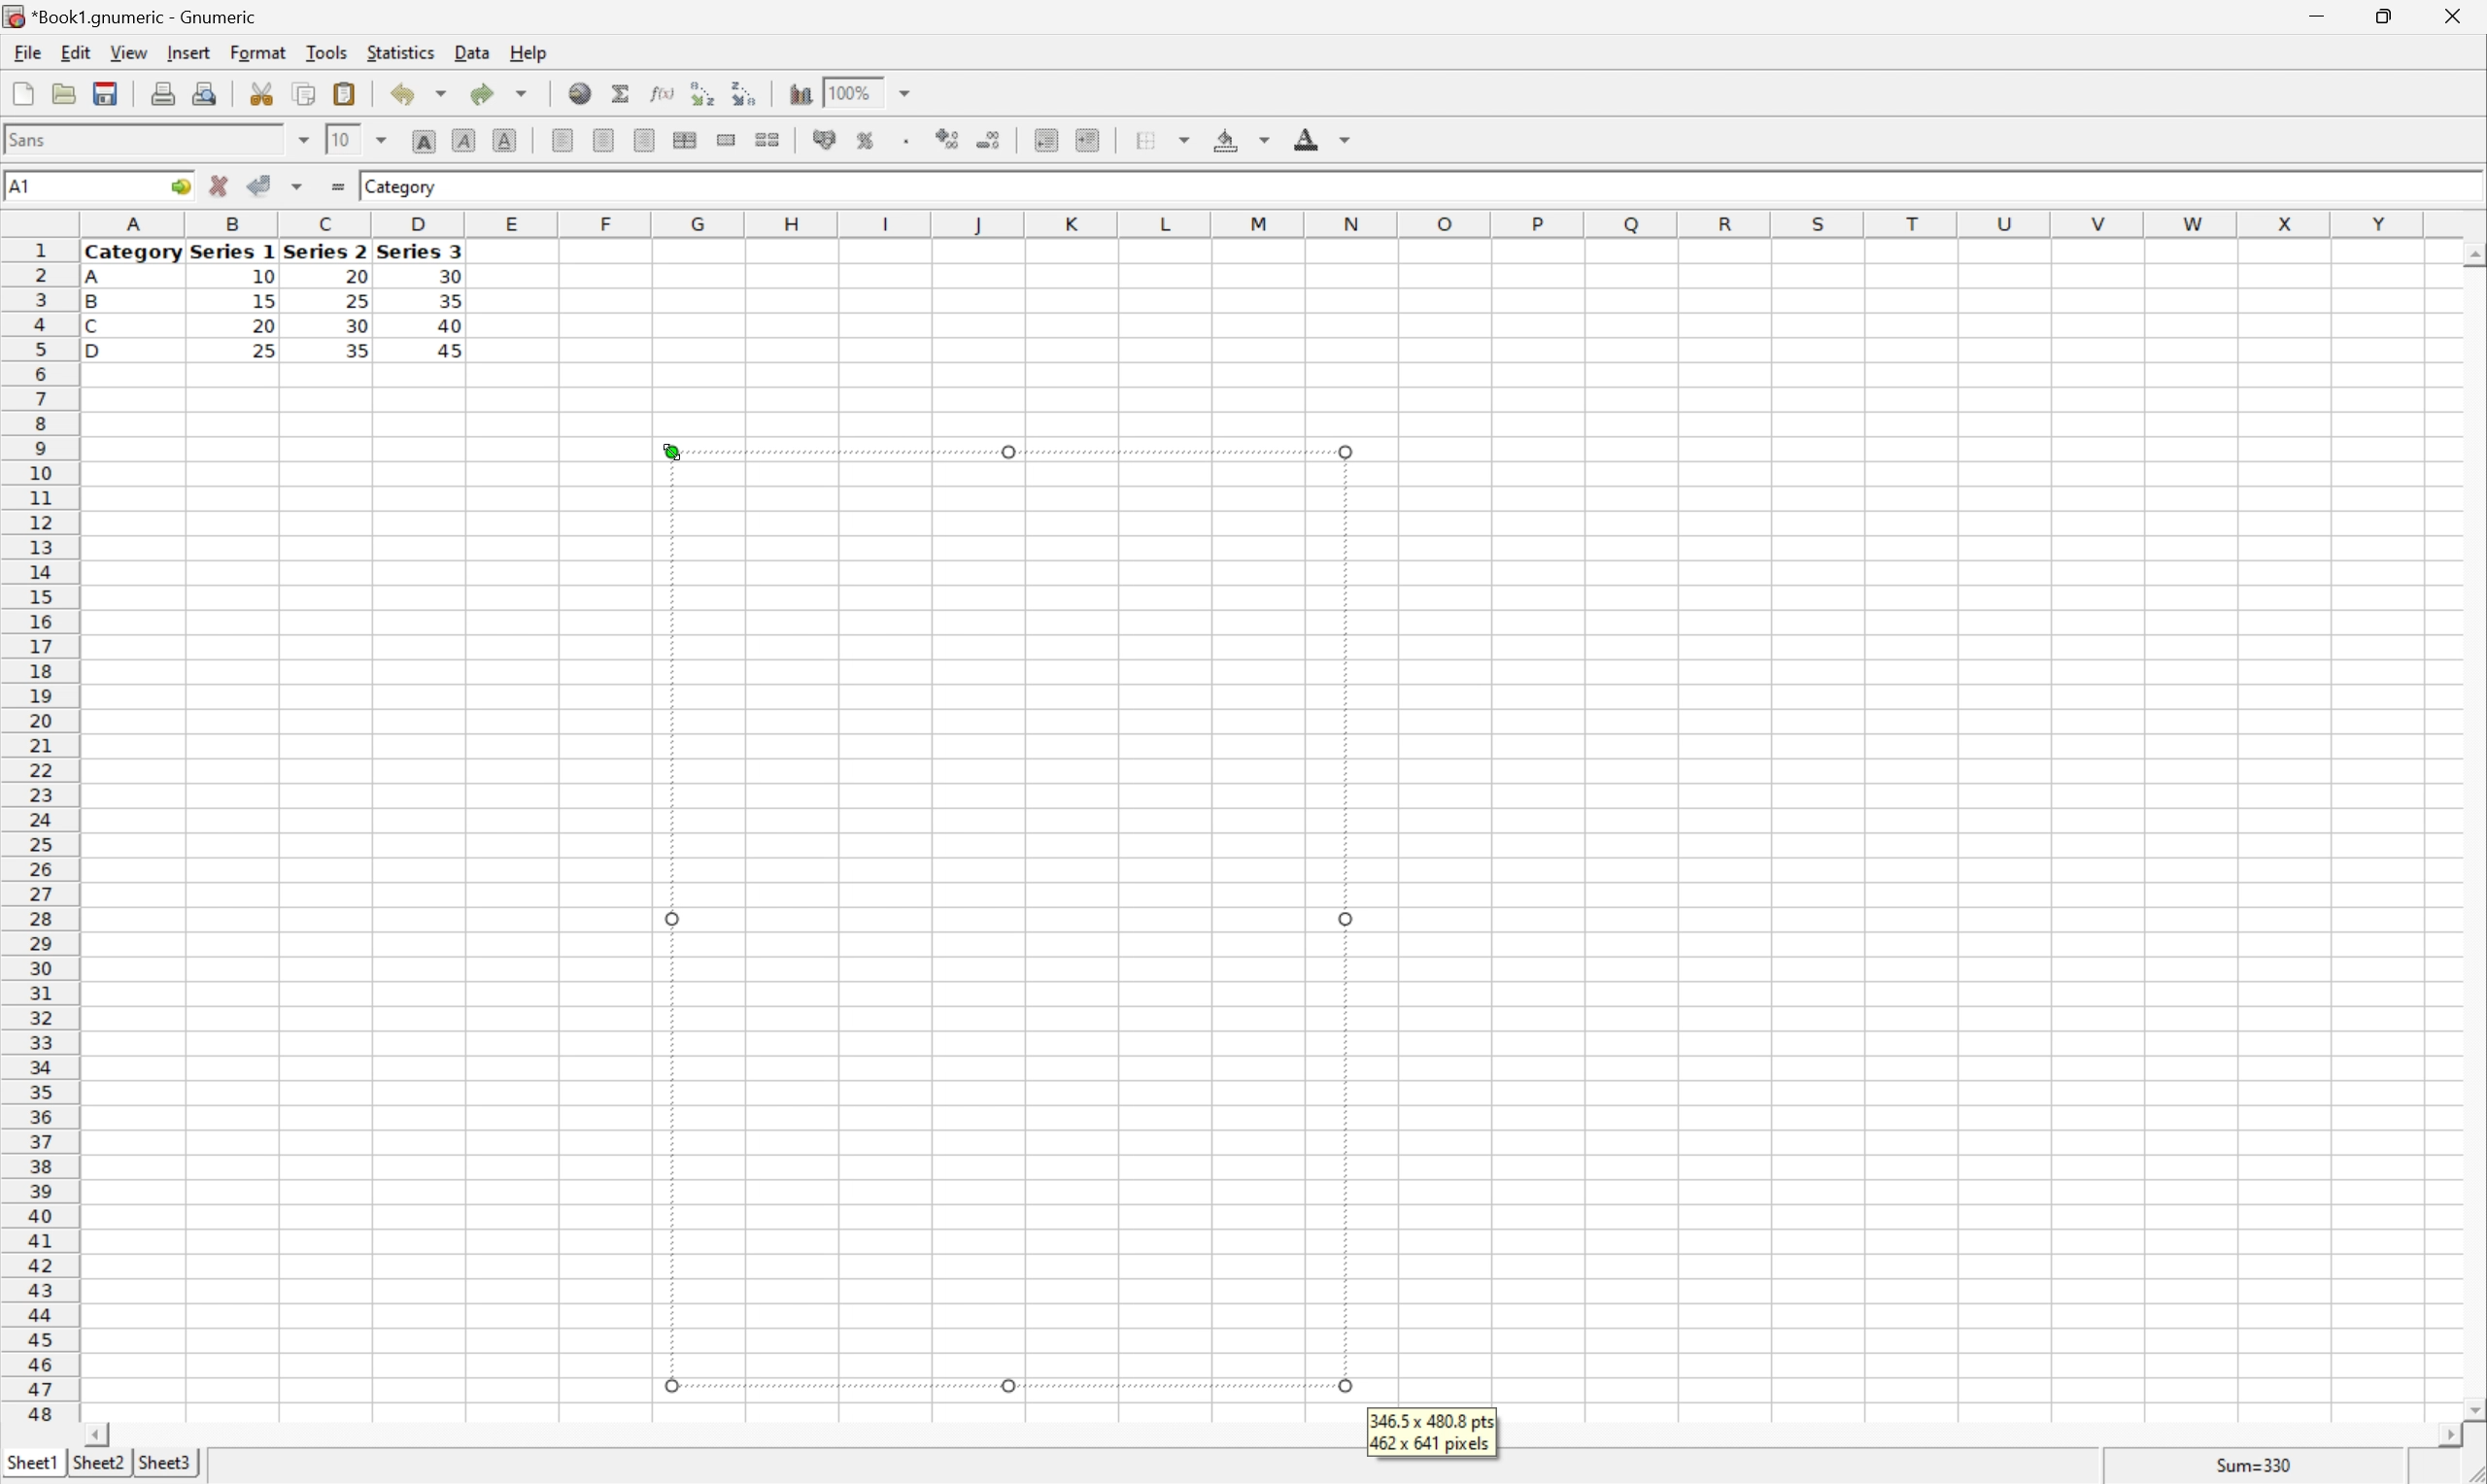 This screenshot has width=2487, height=1484. What do you see at coordinates (701, 93) in the screenshot?
I see `Sort the selected region in ascending order based on the first column selected` at bounding box center [701, 93].